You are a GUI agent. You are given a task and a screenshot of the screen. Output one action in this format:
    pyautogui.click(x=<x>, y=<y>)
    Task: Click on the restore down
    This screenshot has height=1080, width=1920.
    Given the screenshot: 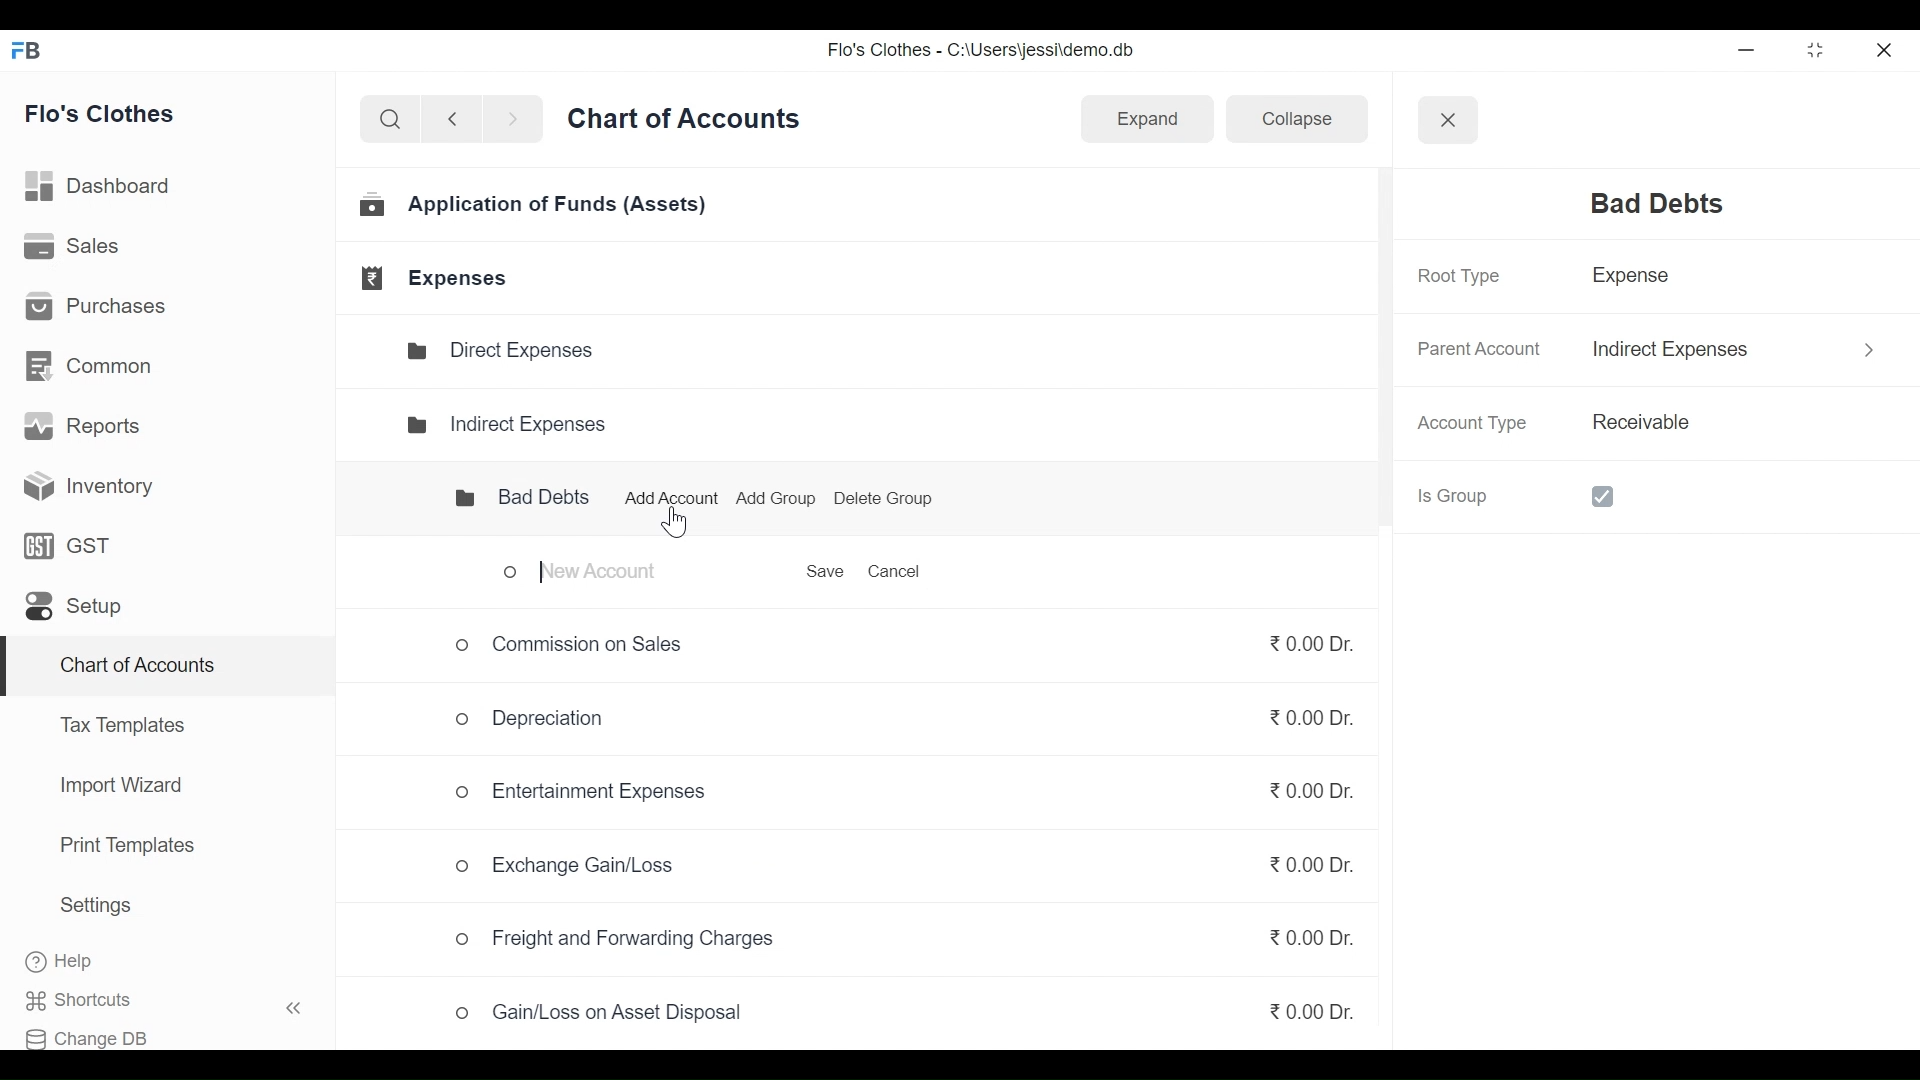 What is the action you would take?
    pyautogui.click(x=1813, y=51)
    